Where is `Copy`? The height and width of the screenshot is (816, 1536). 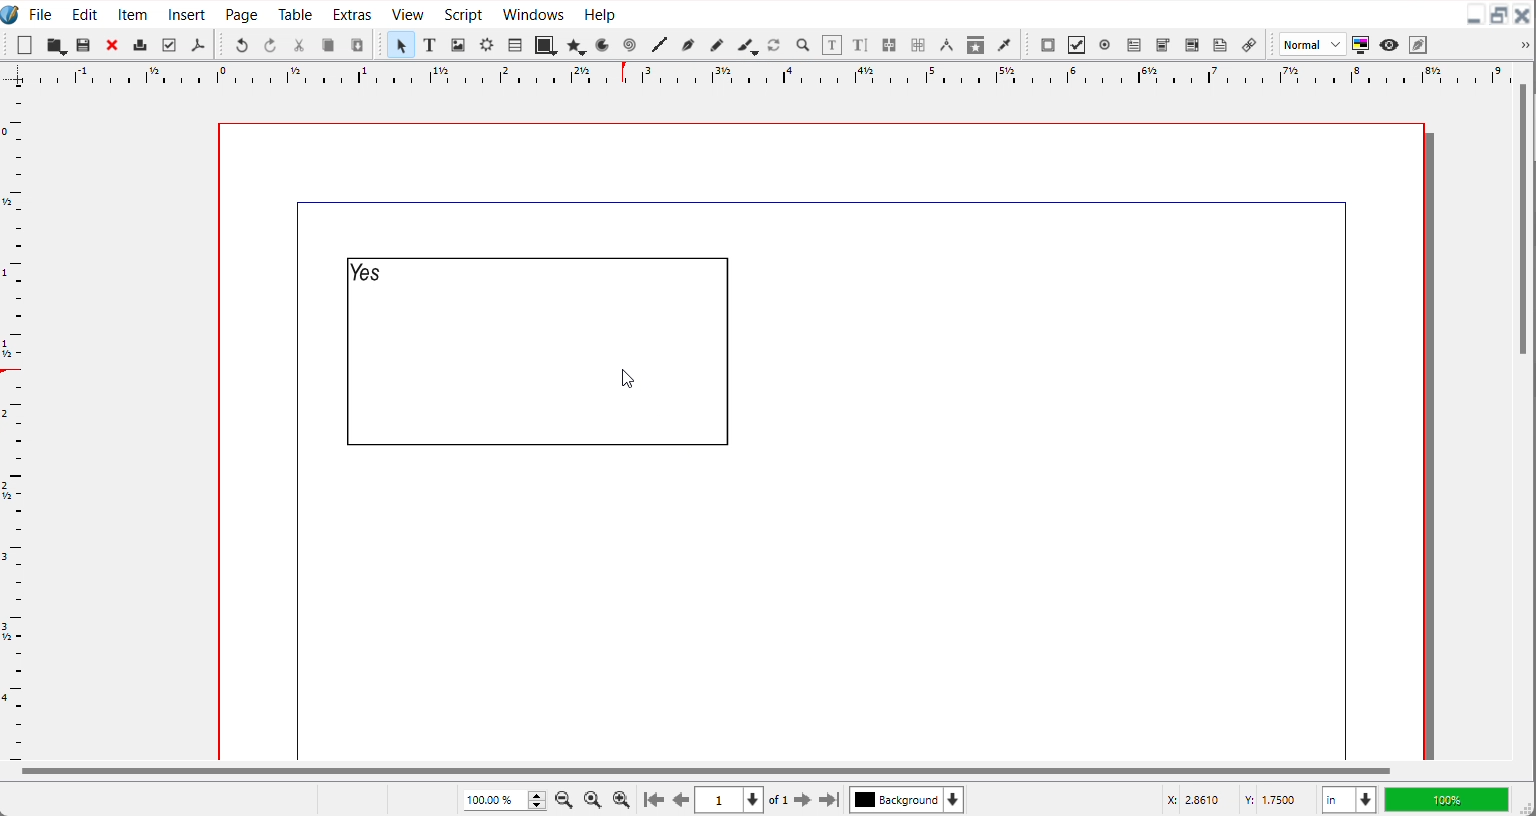 Copy is located at coordinates (328, 45).